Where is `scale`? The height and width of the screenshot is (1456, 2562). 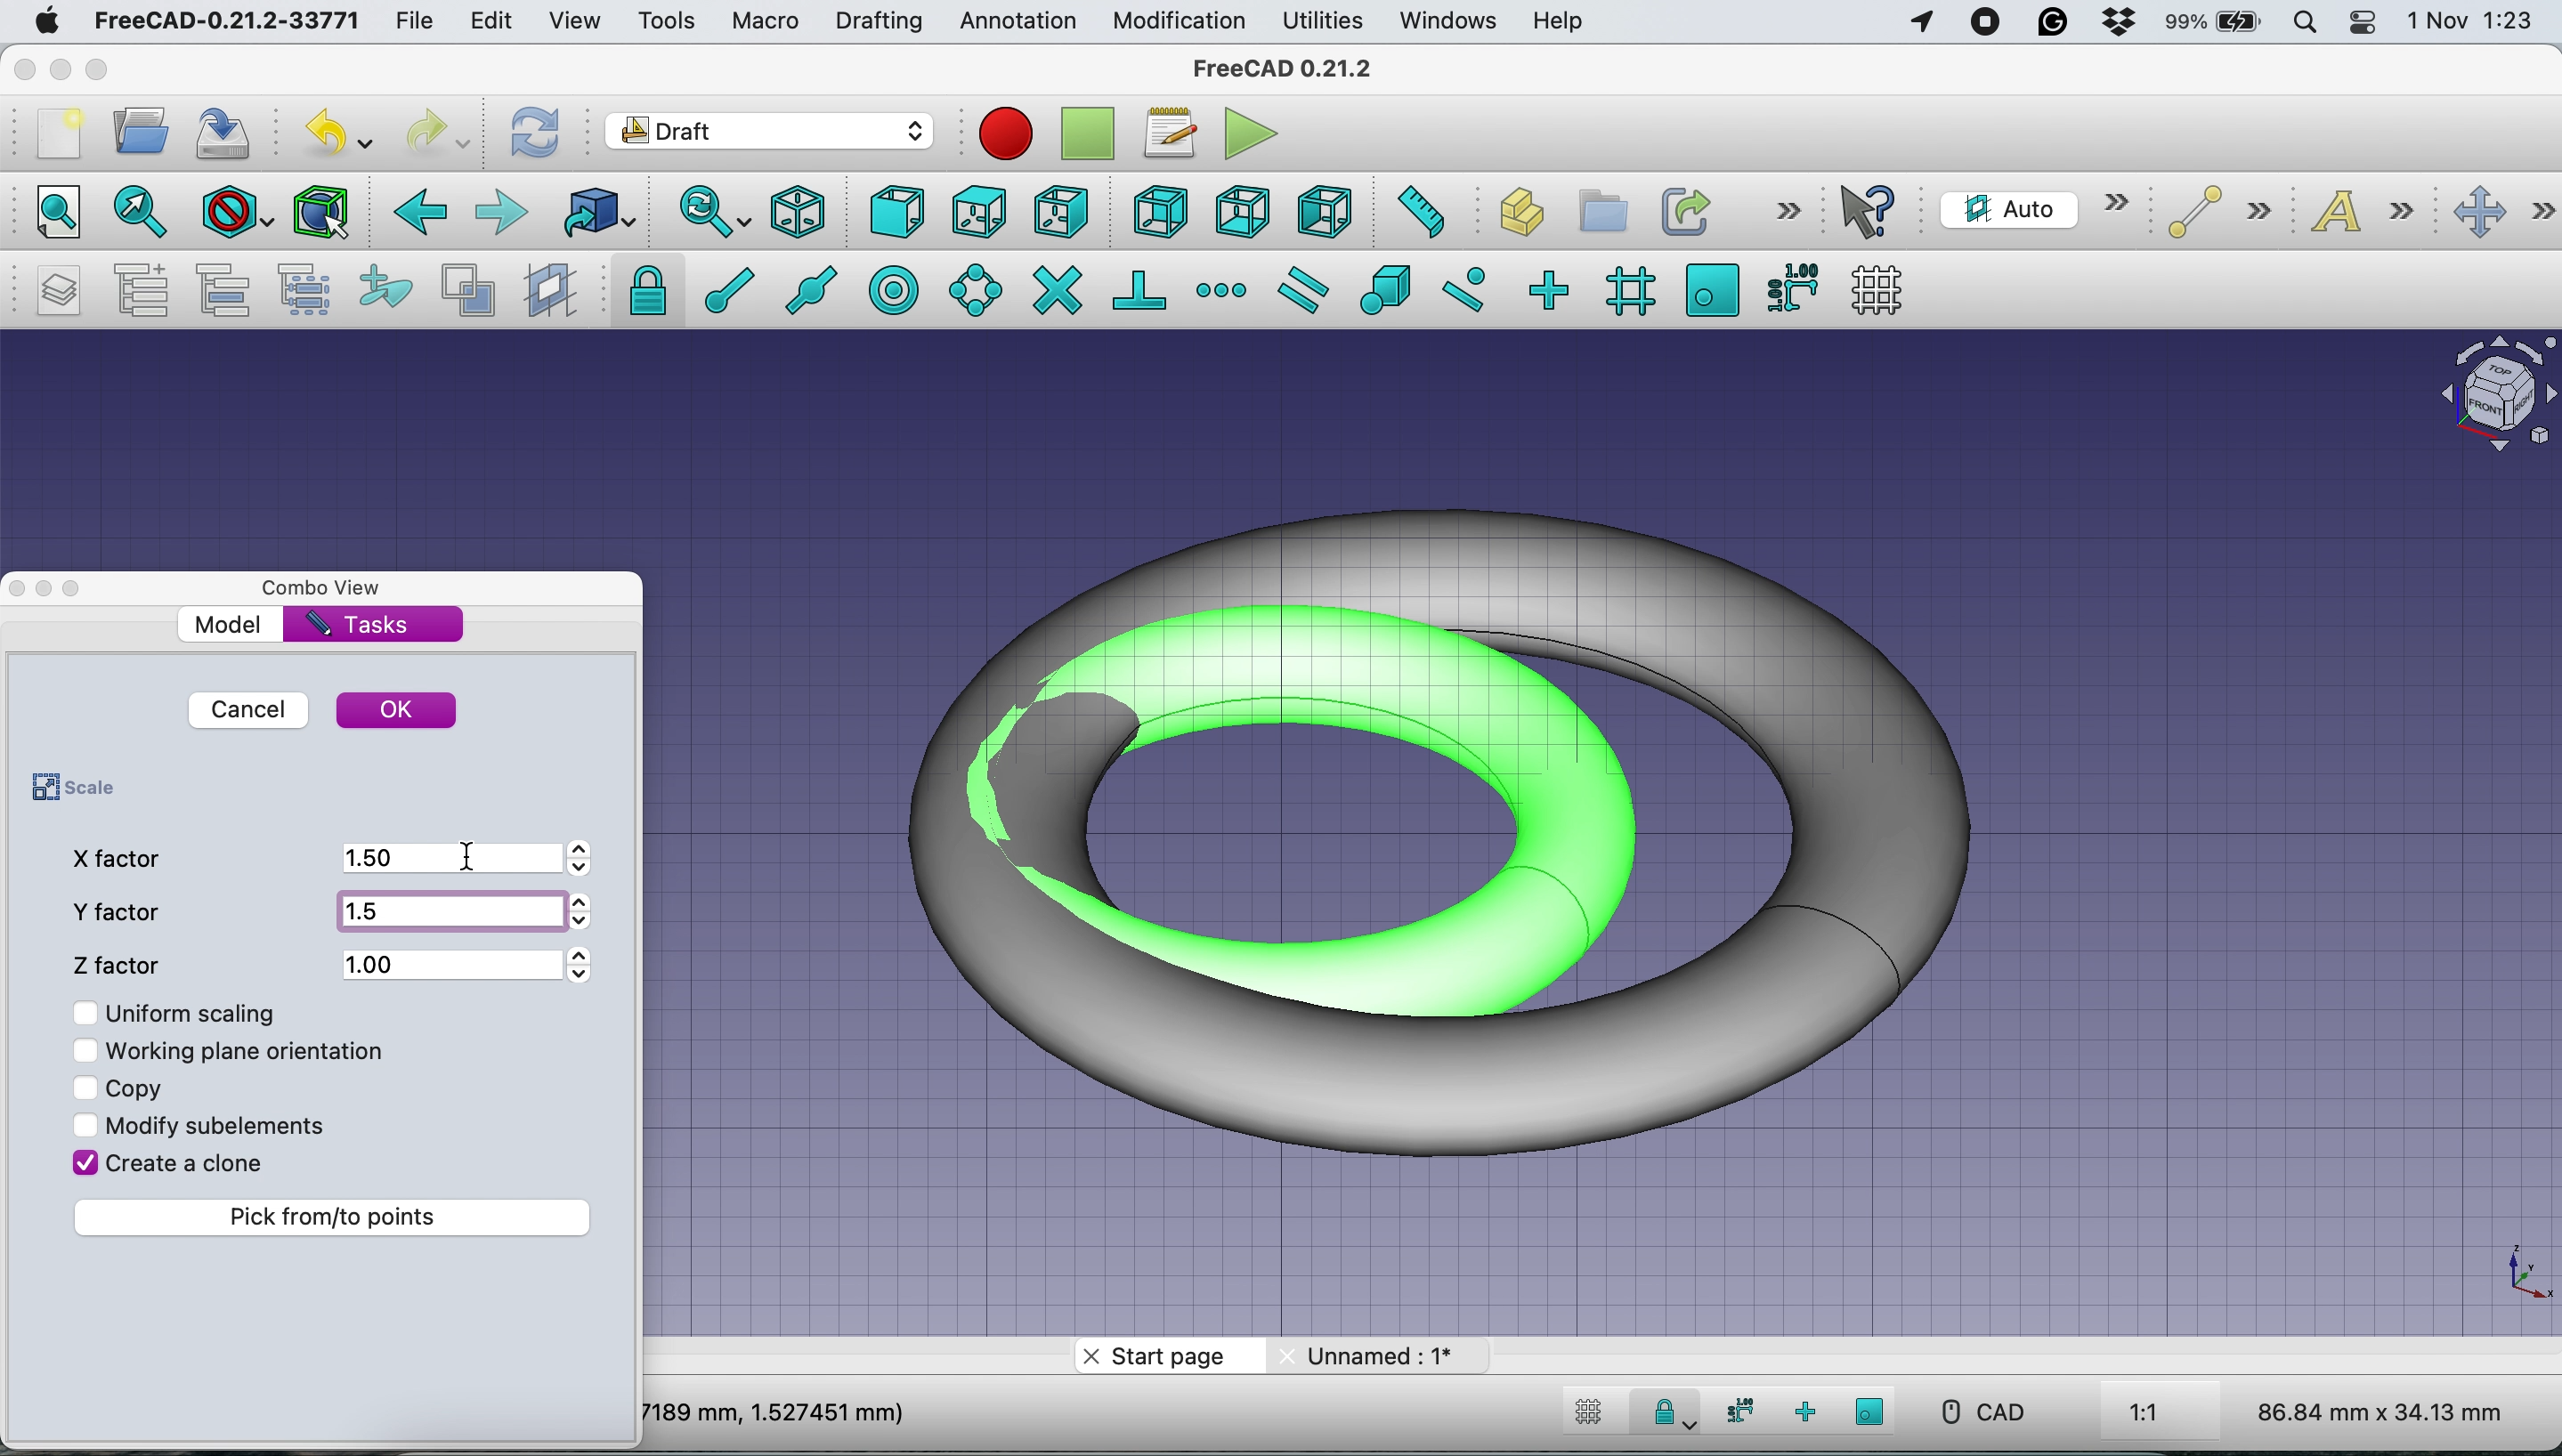 scale is located at coordinates (68, 789).